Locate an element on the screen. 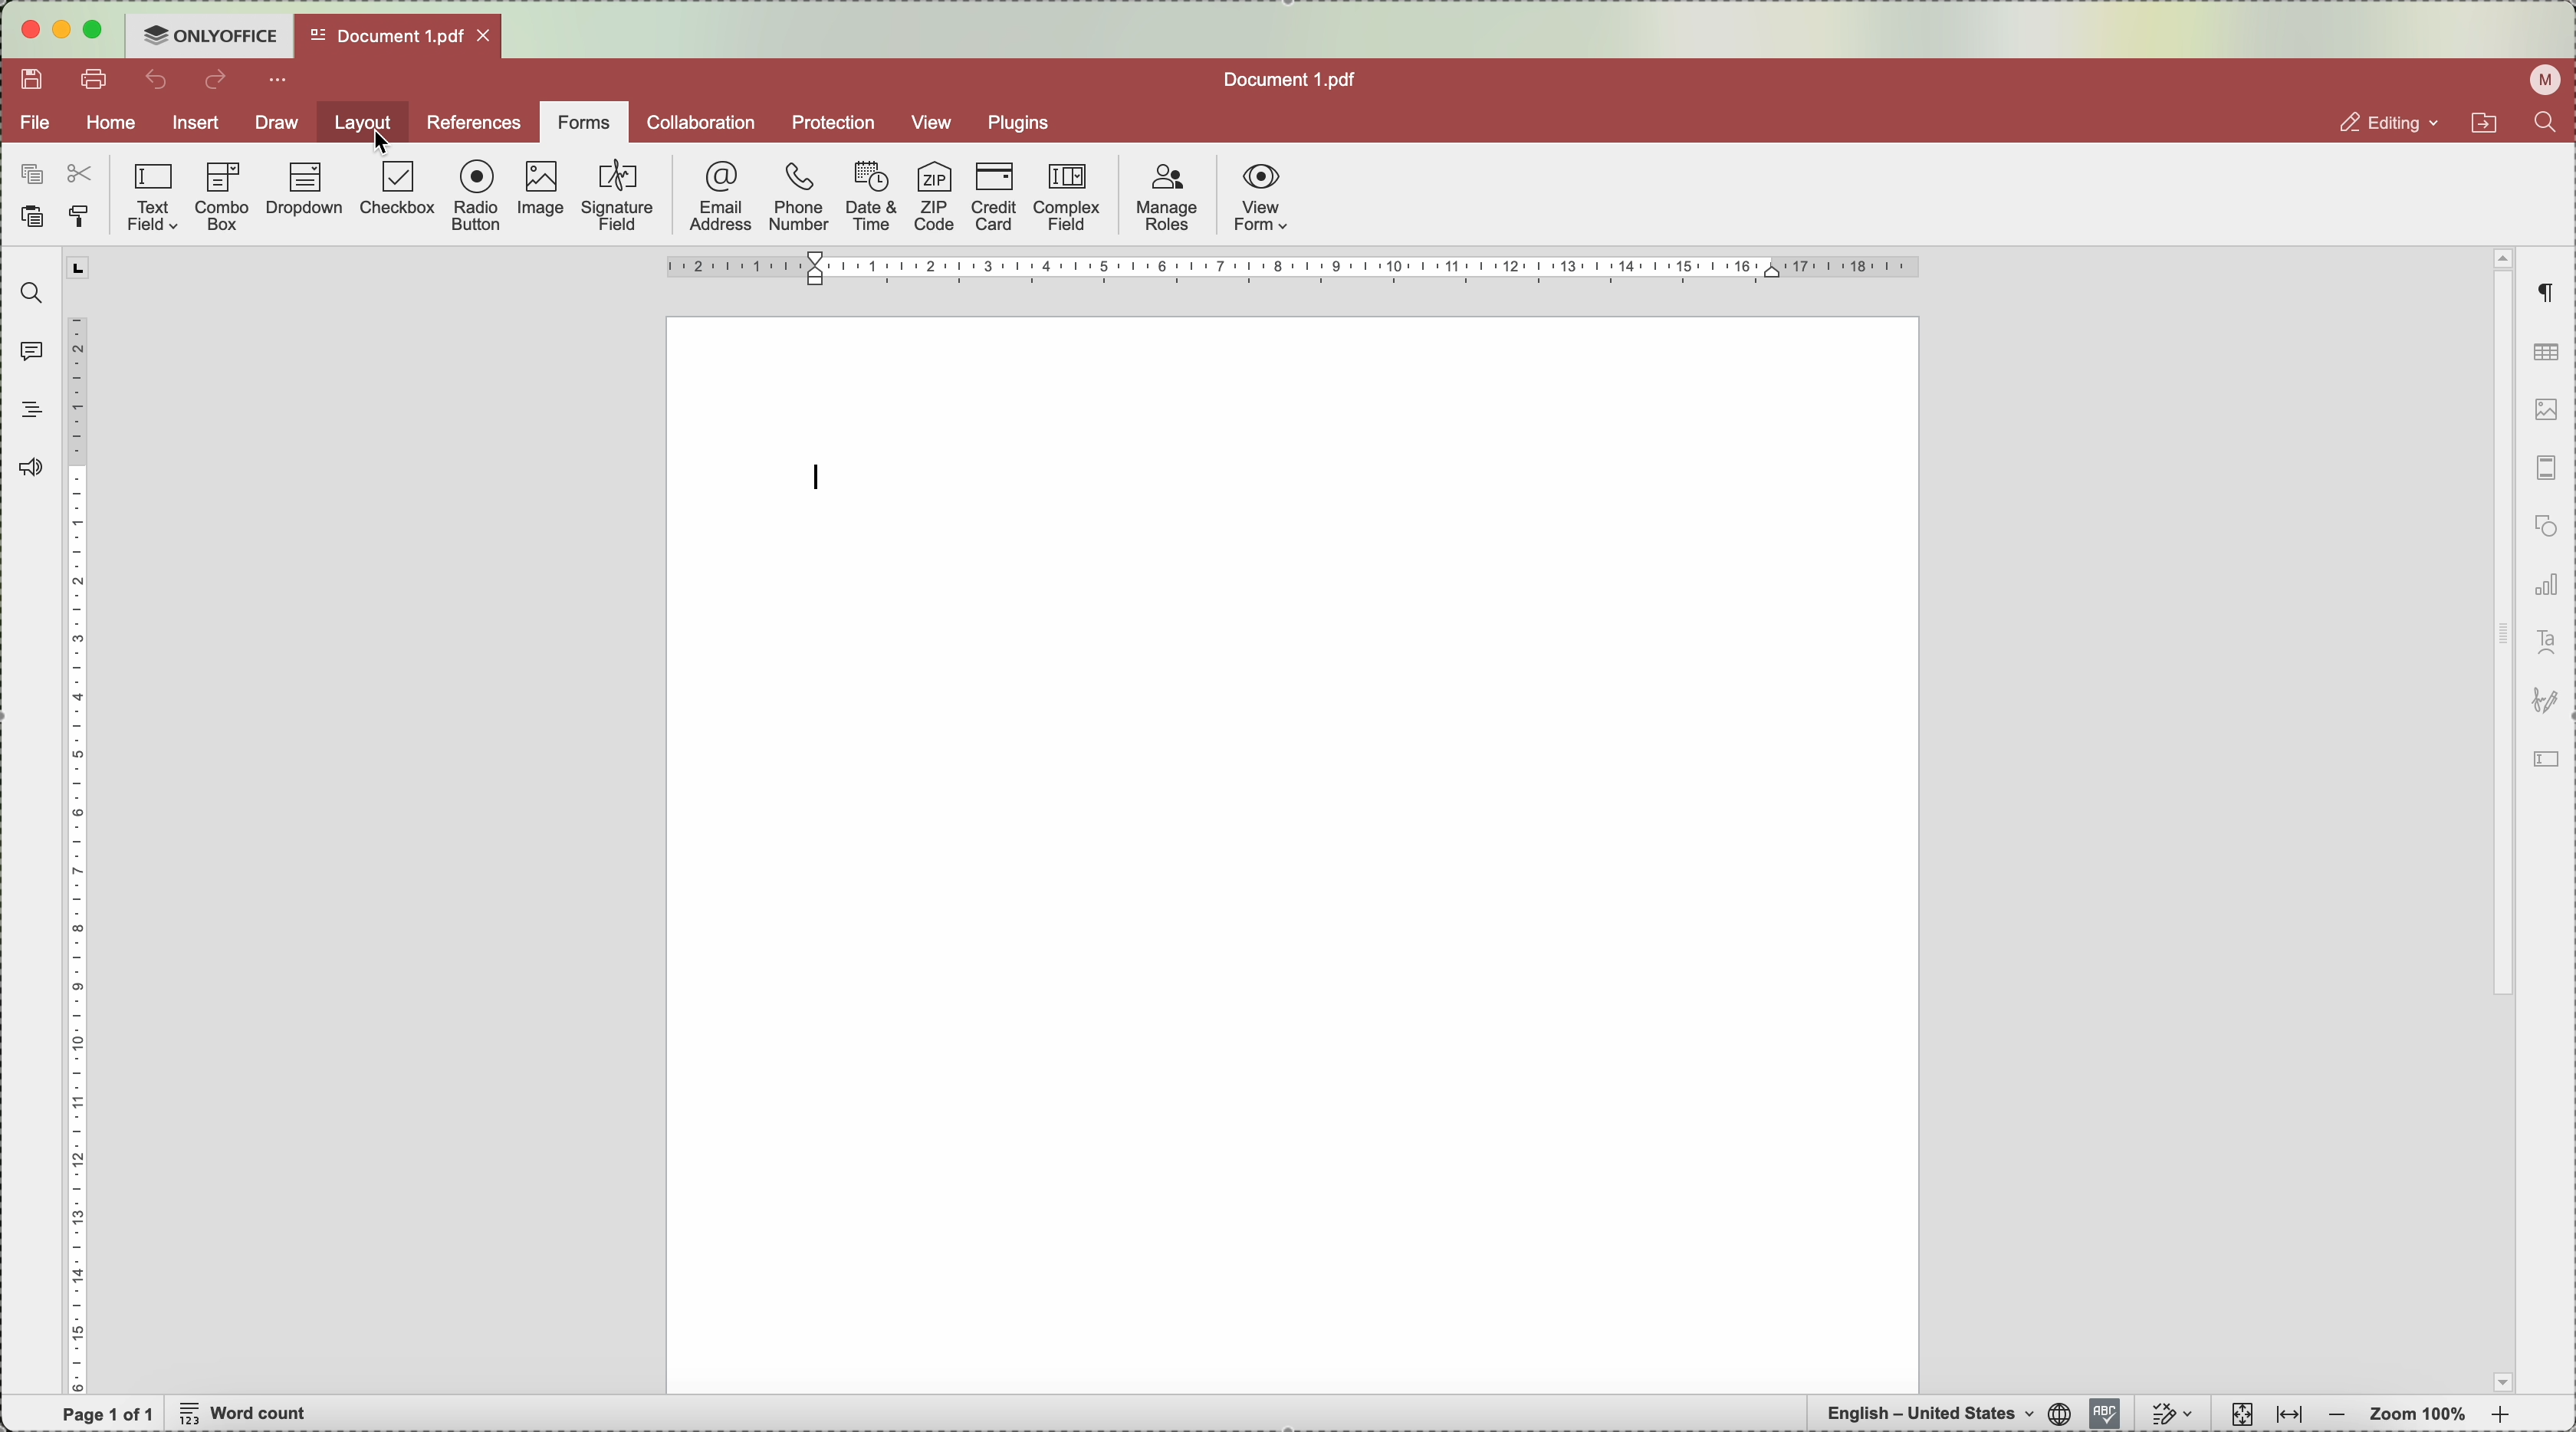 Image resolution: width=2576 pixels, height=1432 pixels. page 1 of 1 is located at coordinates (109, 1414).